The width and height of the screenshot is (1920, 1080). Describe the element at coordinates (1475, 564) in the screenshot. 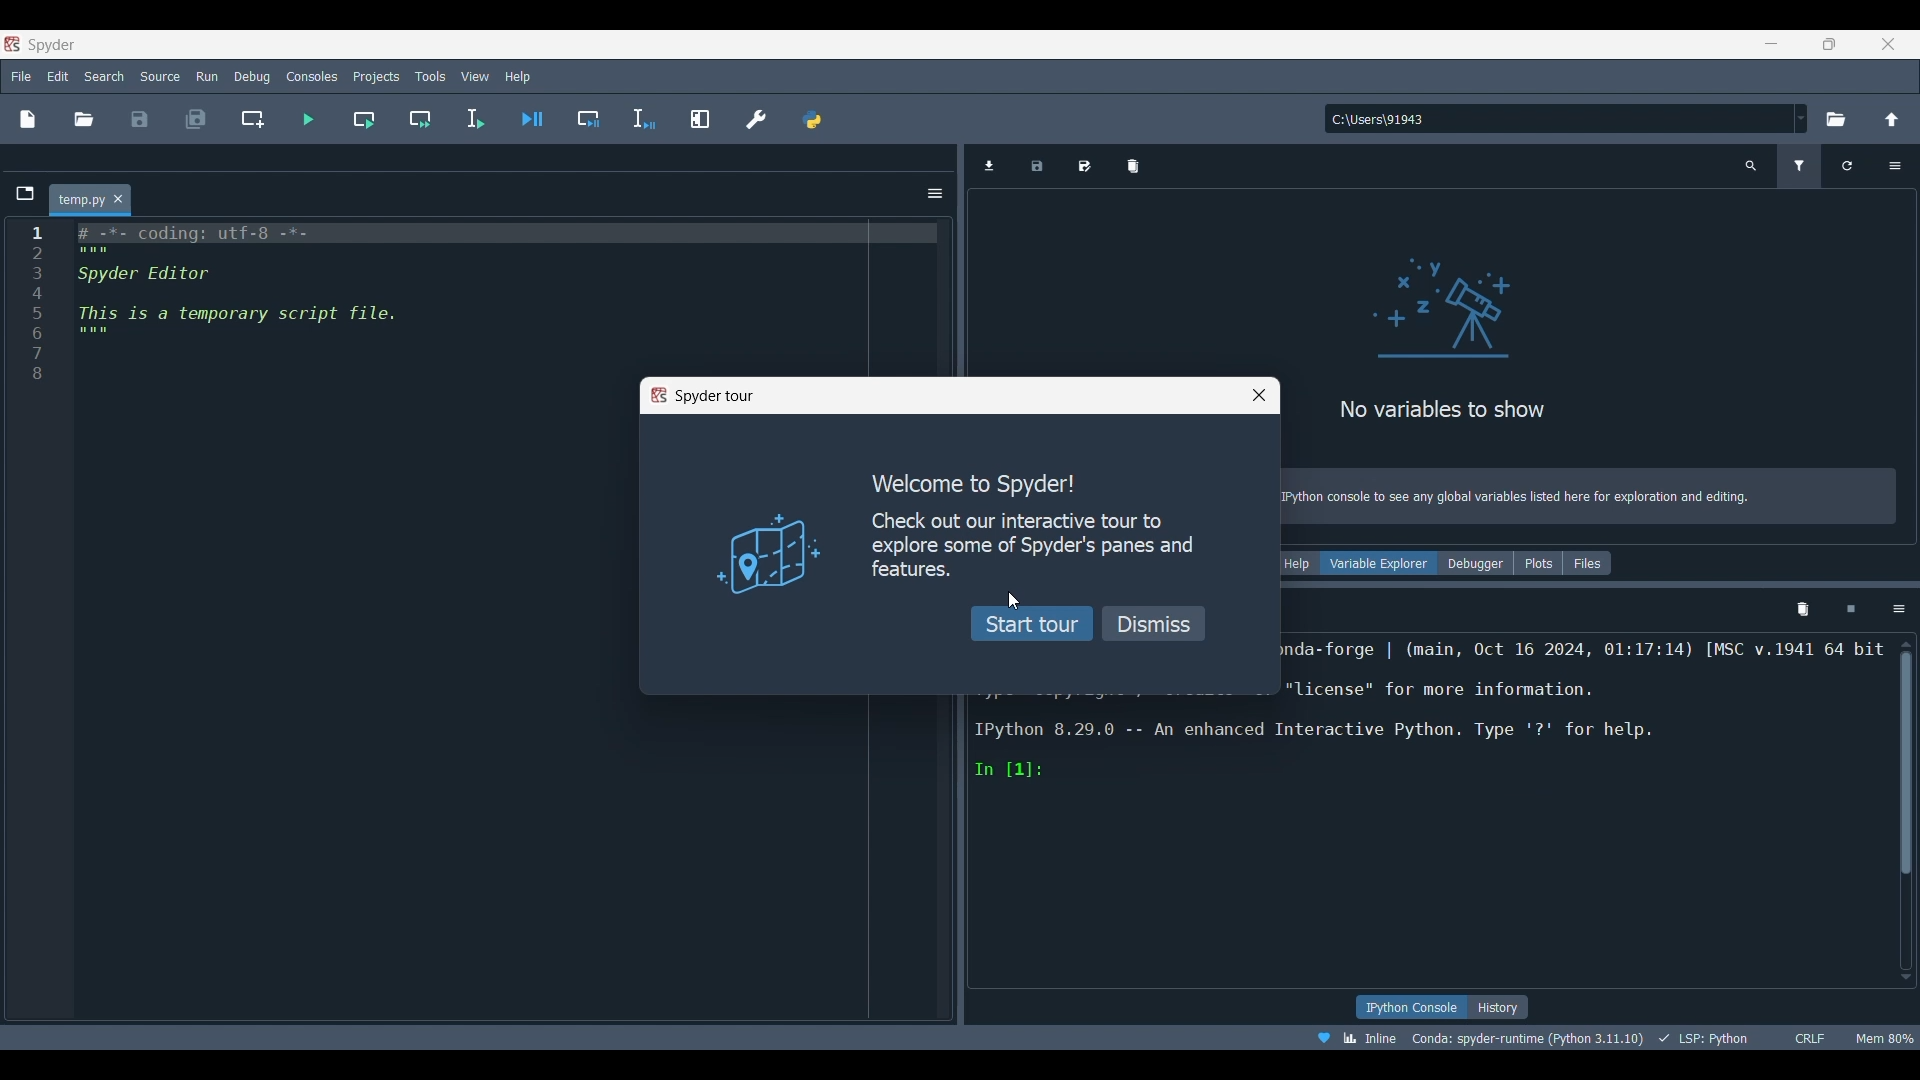

I see `debugger` at that location.